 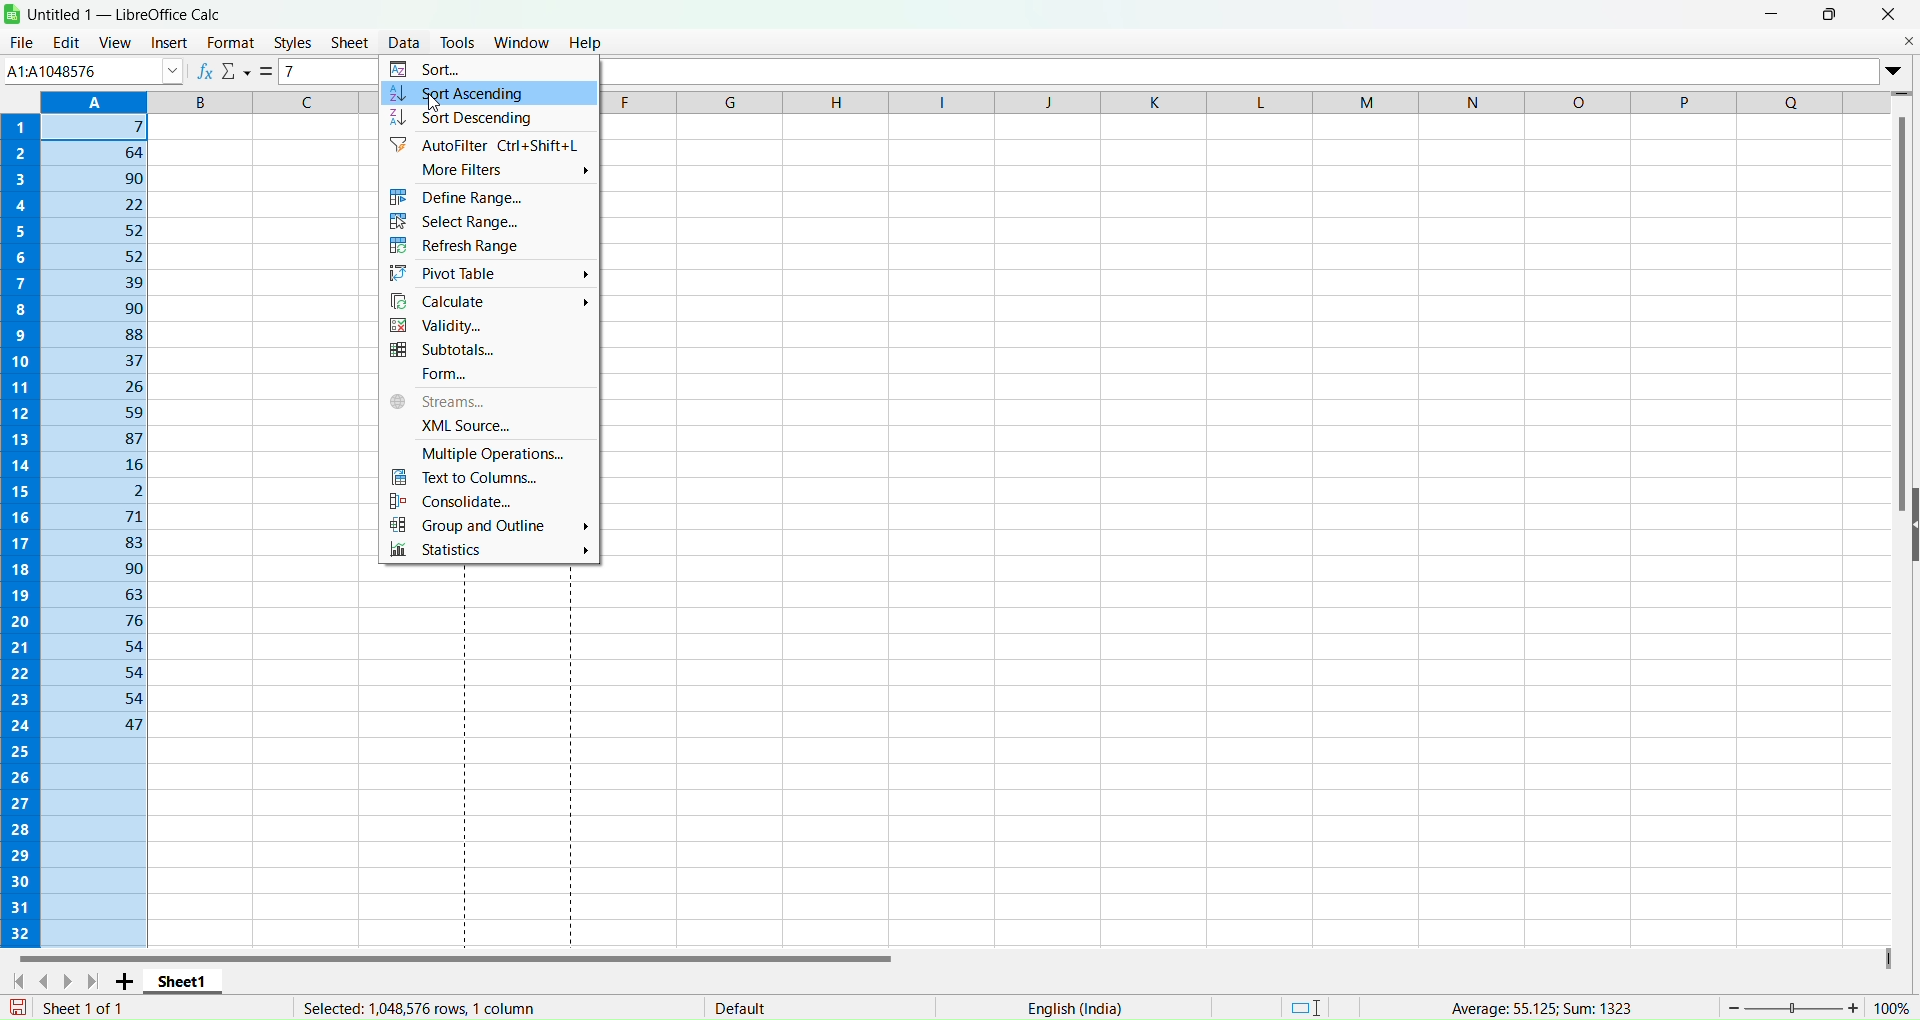 I want to click on Vertical Scroll Bar, so click(x=1903, y=316).